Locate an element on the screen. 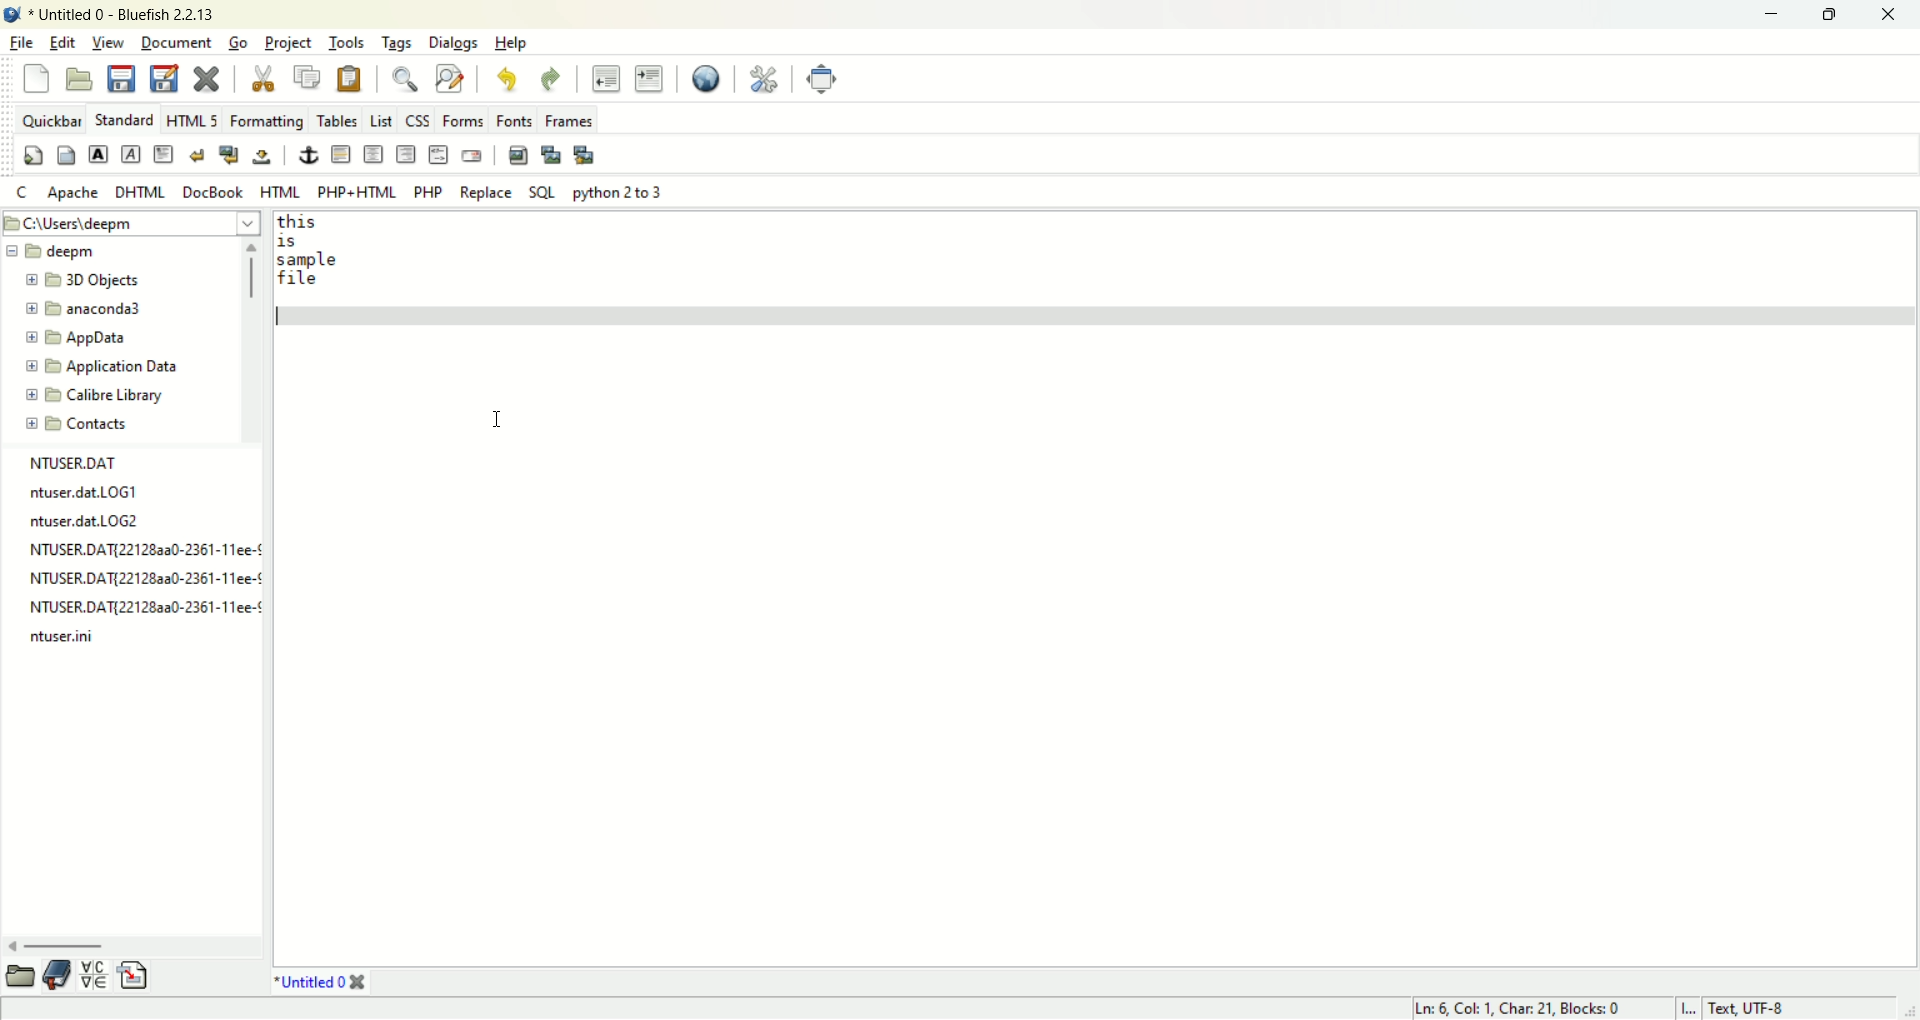  open is located at coordinates (82, 81).